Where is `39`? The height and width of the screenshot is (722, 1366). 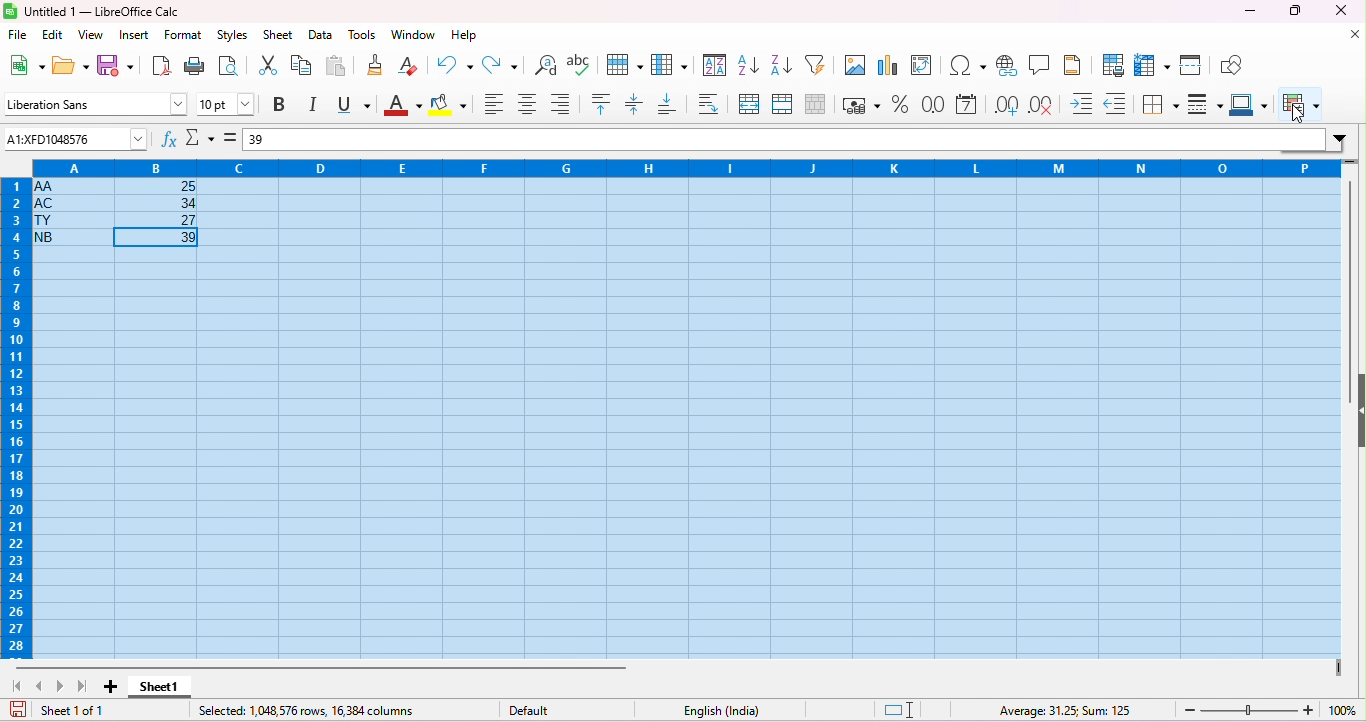 39 is located at coordinates (258, 140).